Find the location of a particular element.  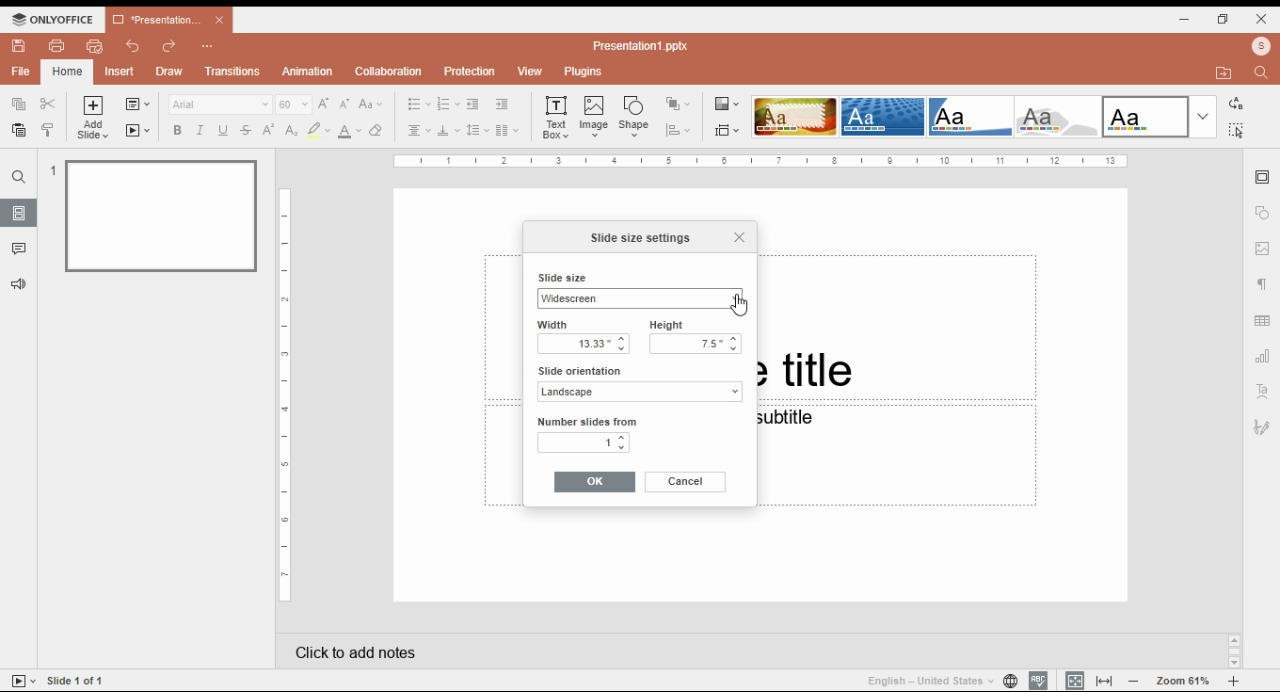

paragraph settings is located at coordinates (1265, 287).